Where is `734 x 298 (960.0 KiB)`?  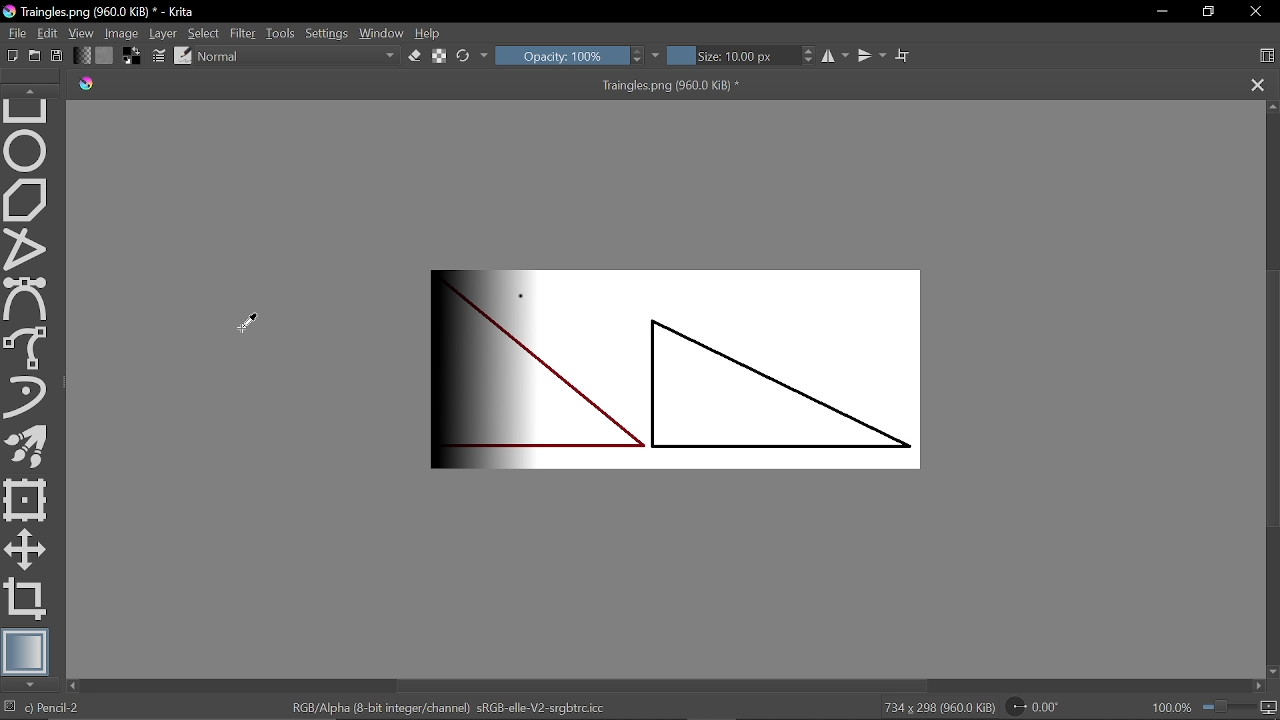 734 x 298 (960.0 KiB) is located at coordinates (938, 708).